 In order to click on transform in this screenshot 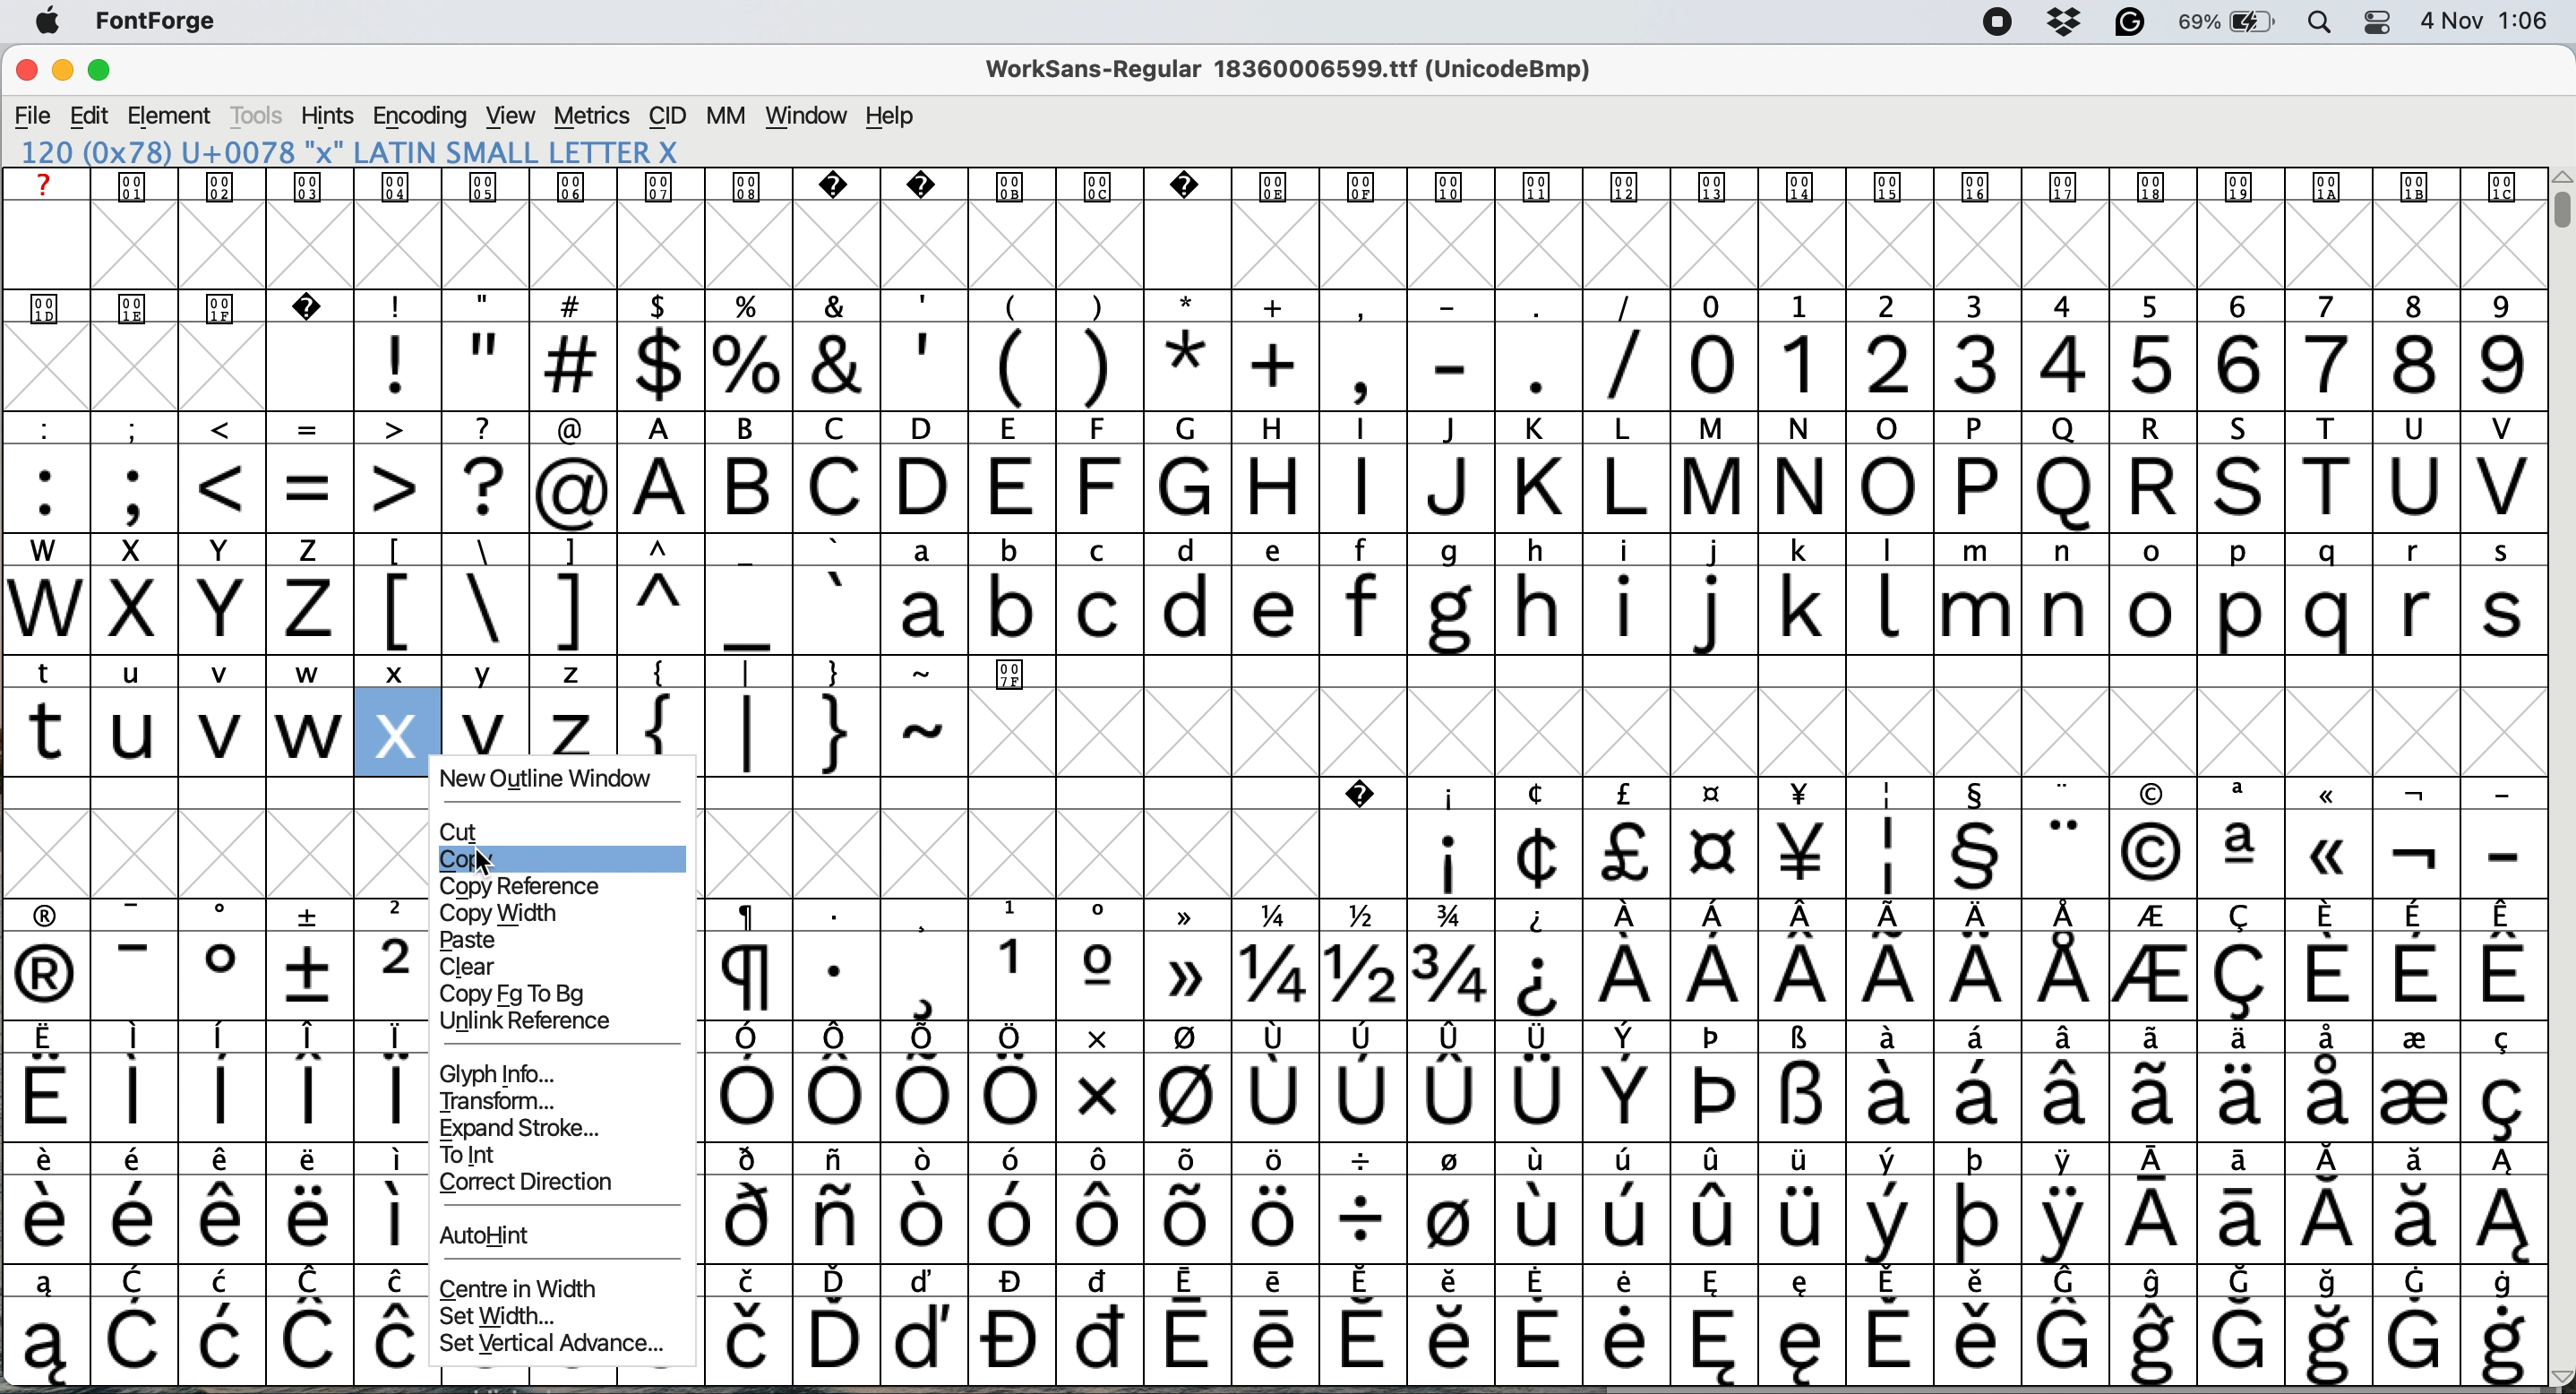, I will do `click(497, 1099)`.